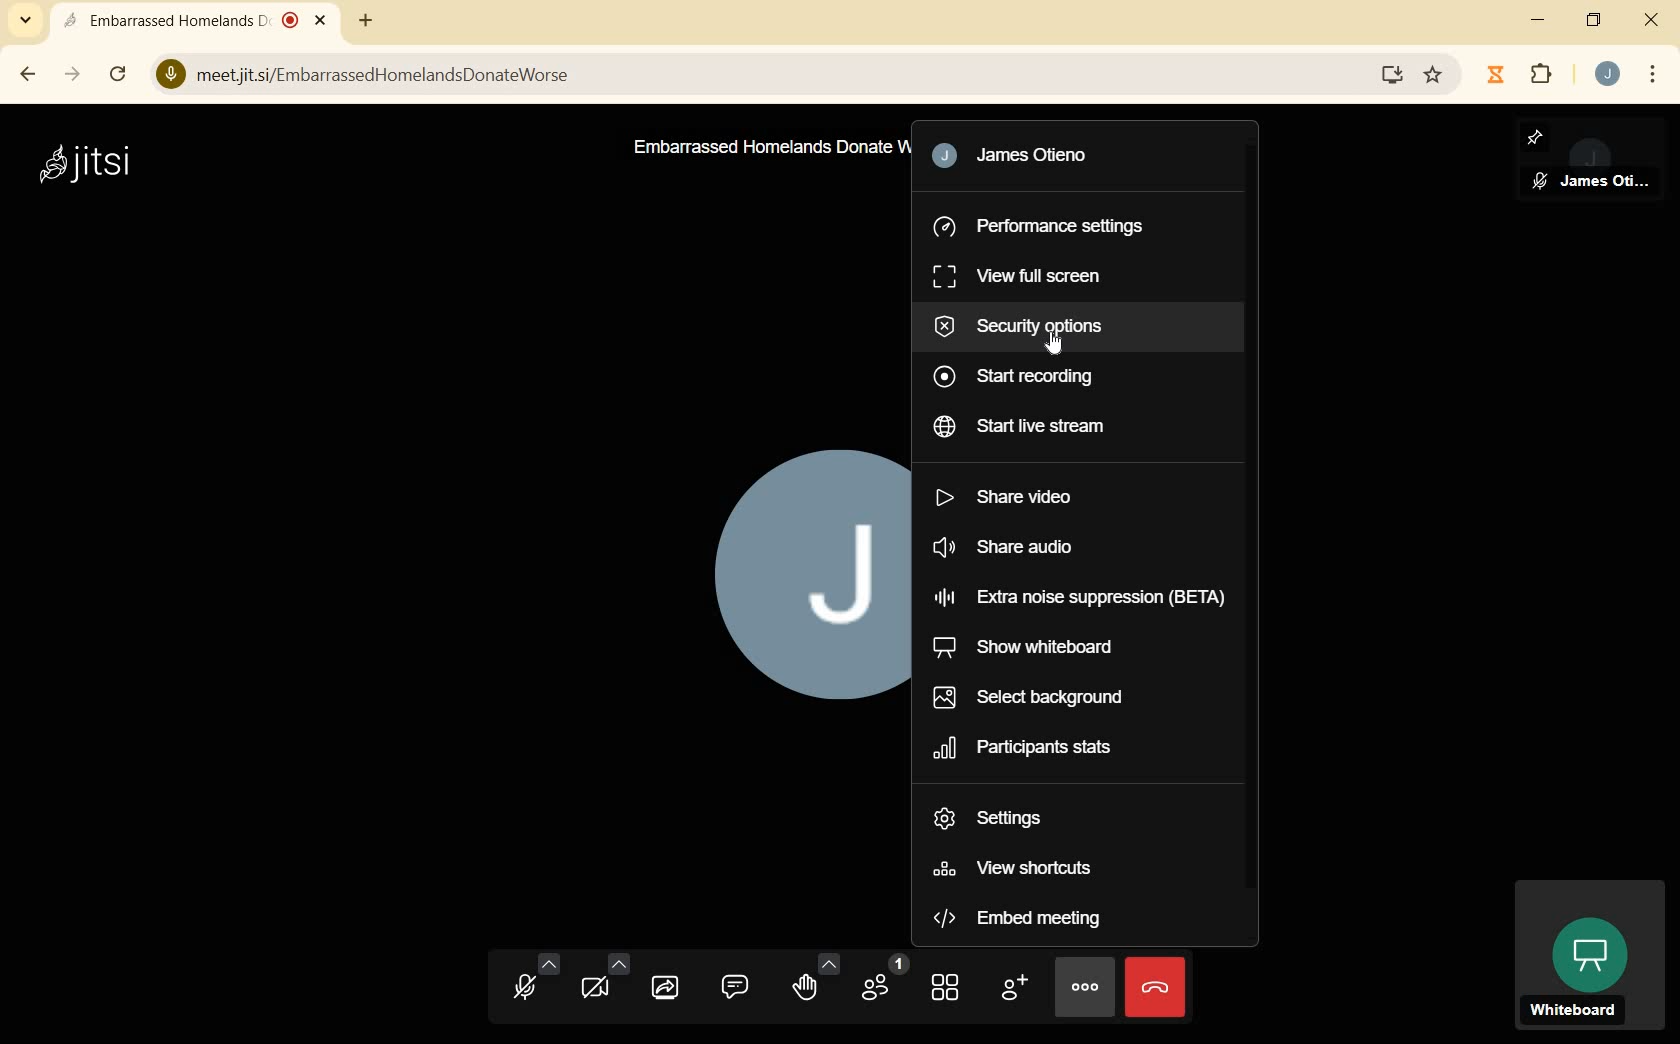 This screenshot has height=1044, width=1680. I want to click on participants stats, so click(1053, 751).